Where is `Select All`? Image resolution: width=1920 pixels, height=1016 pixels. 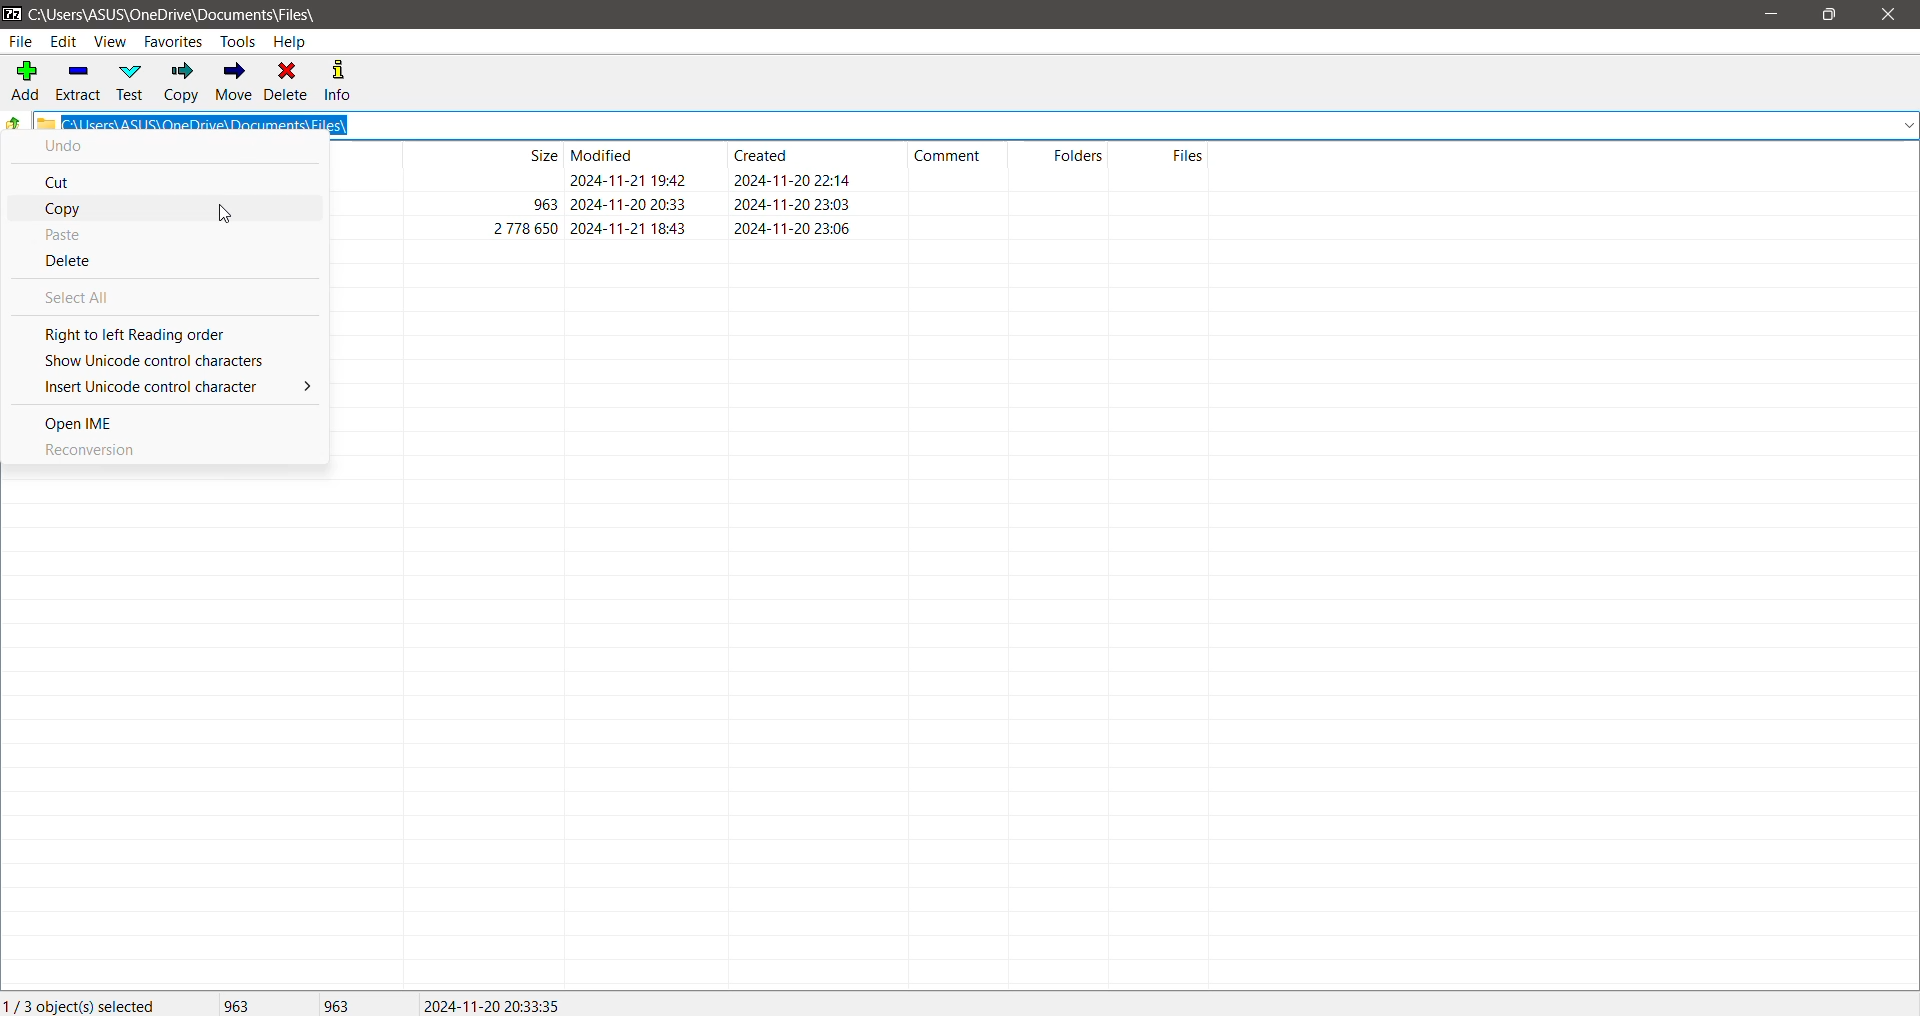
Select All is located at coordinates (90, 298).